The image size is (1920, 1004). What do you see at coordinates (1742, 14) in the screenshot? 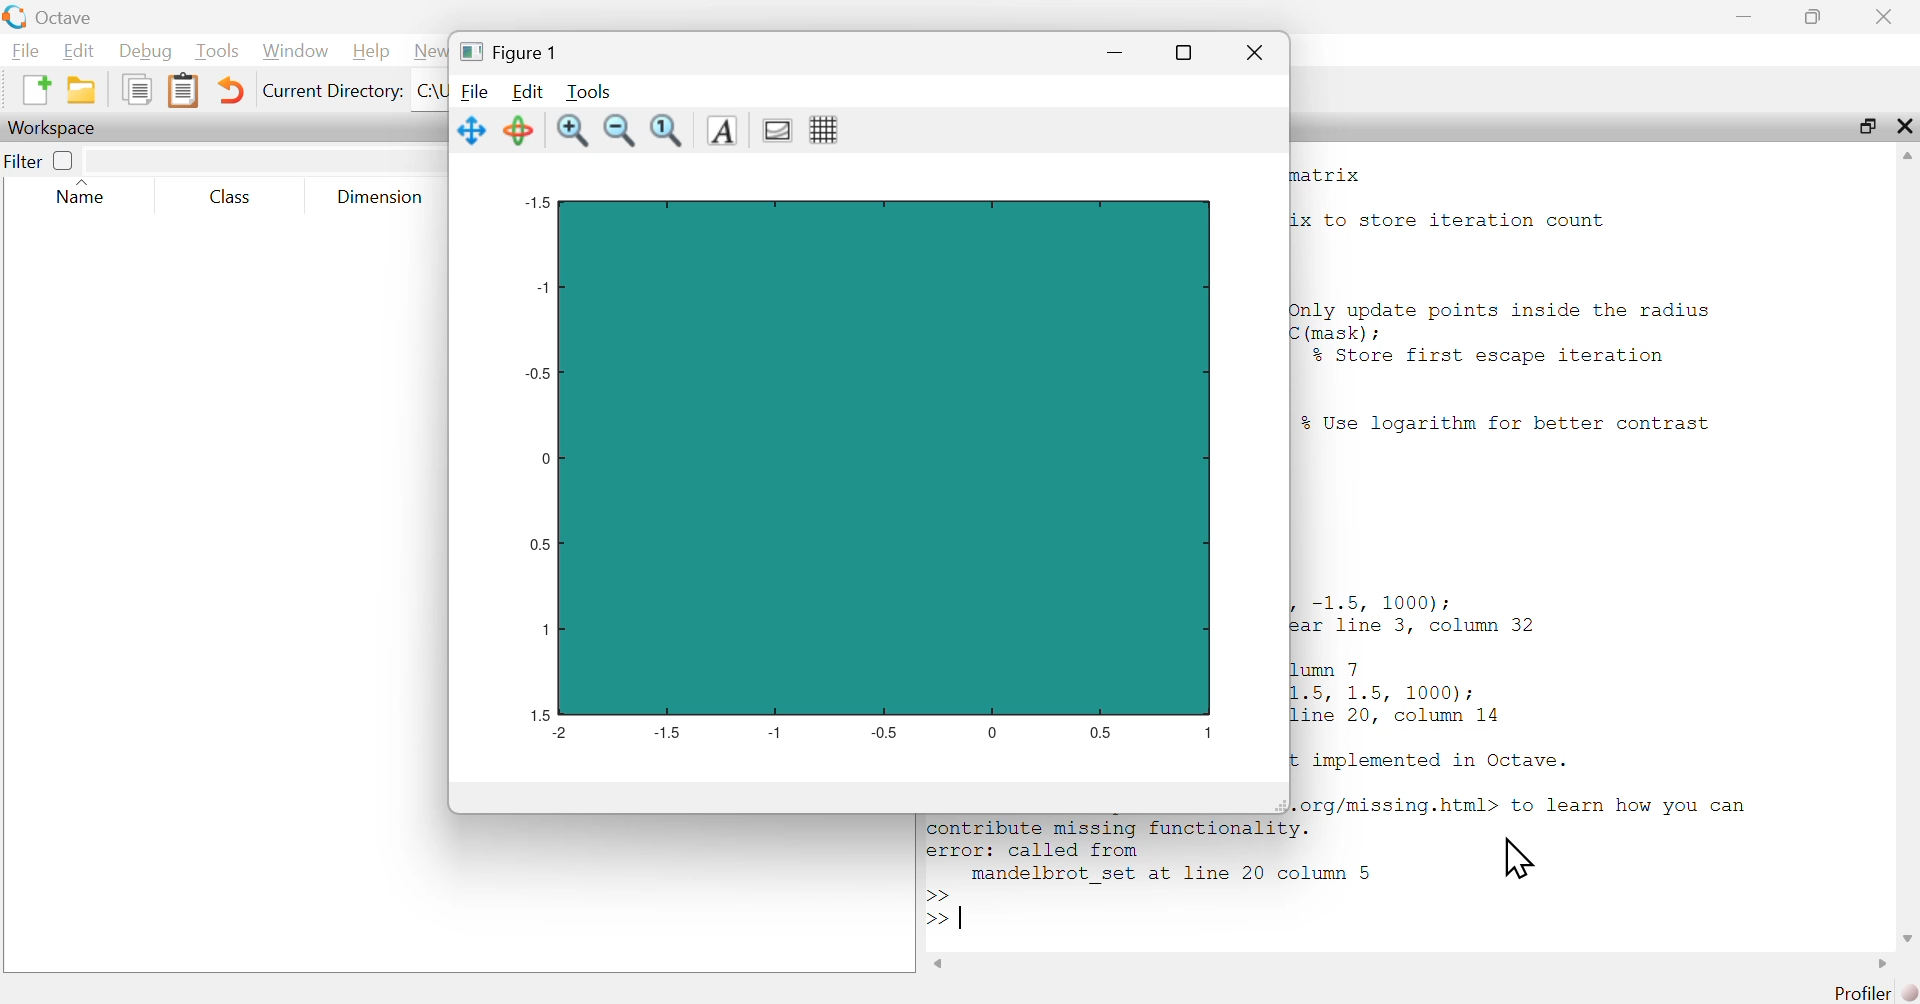
I see `minimize` at bounding box center [1742, 14].